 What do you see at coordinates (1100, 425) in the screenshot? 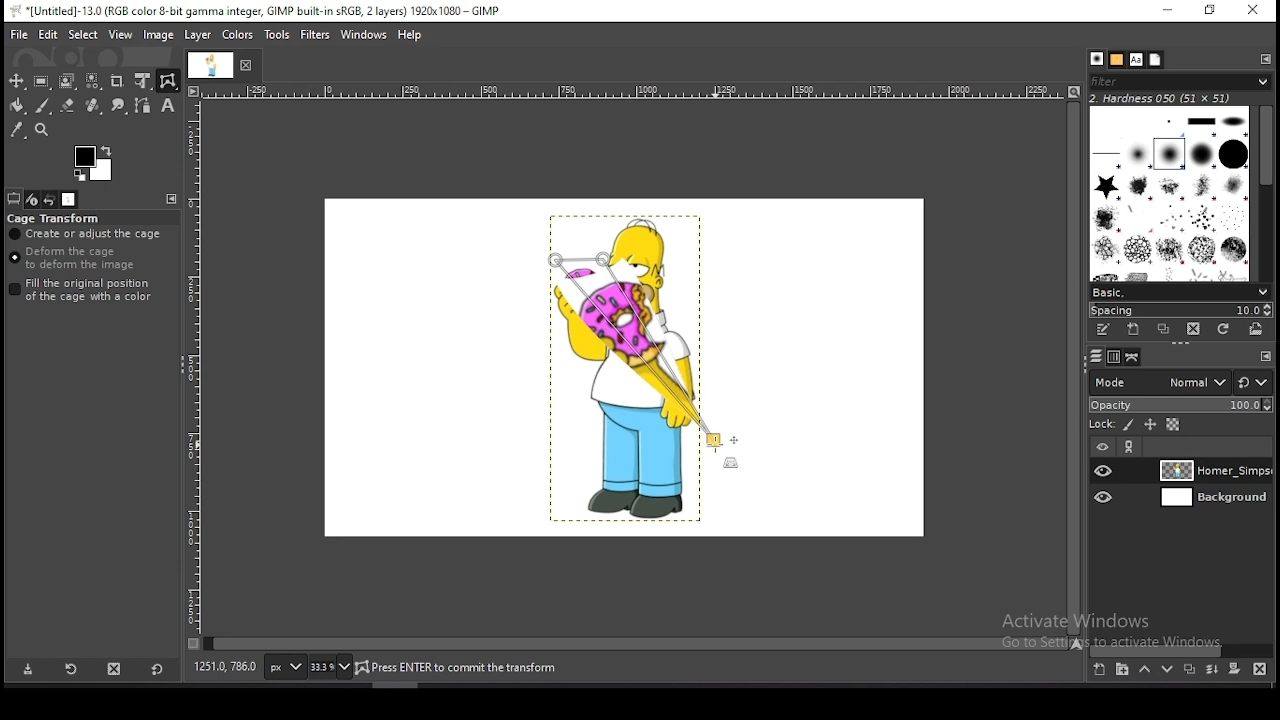
I see `lock` at bounding box center [1100, 425].